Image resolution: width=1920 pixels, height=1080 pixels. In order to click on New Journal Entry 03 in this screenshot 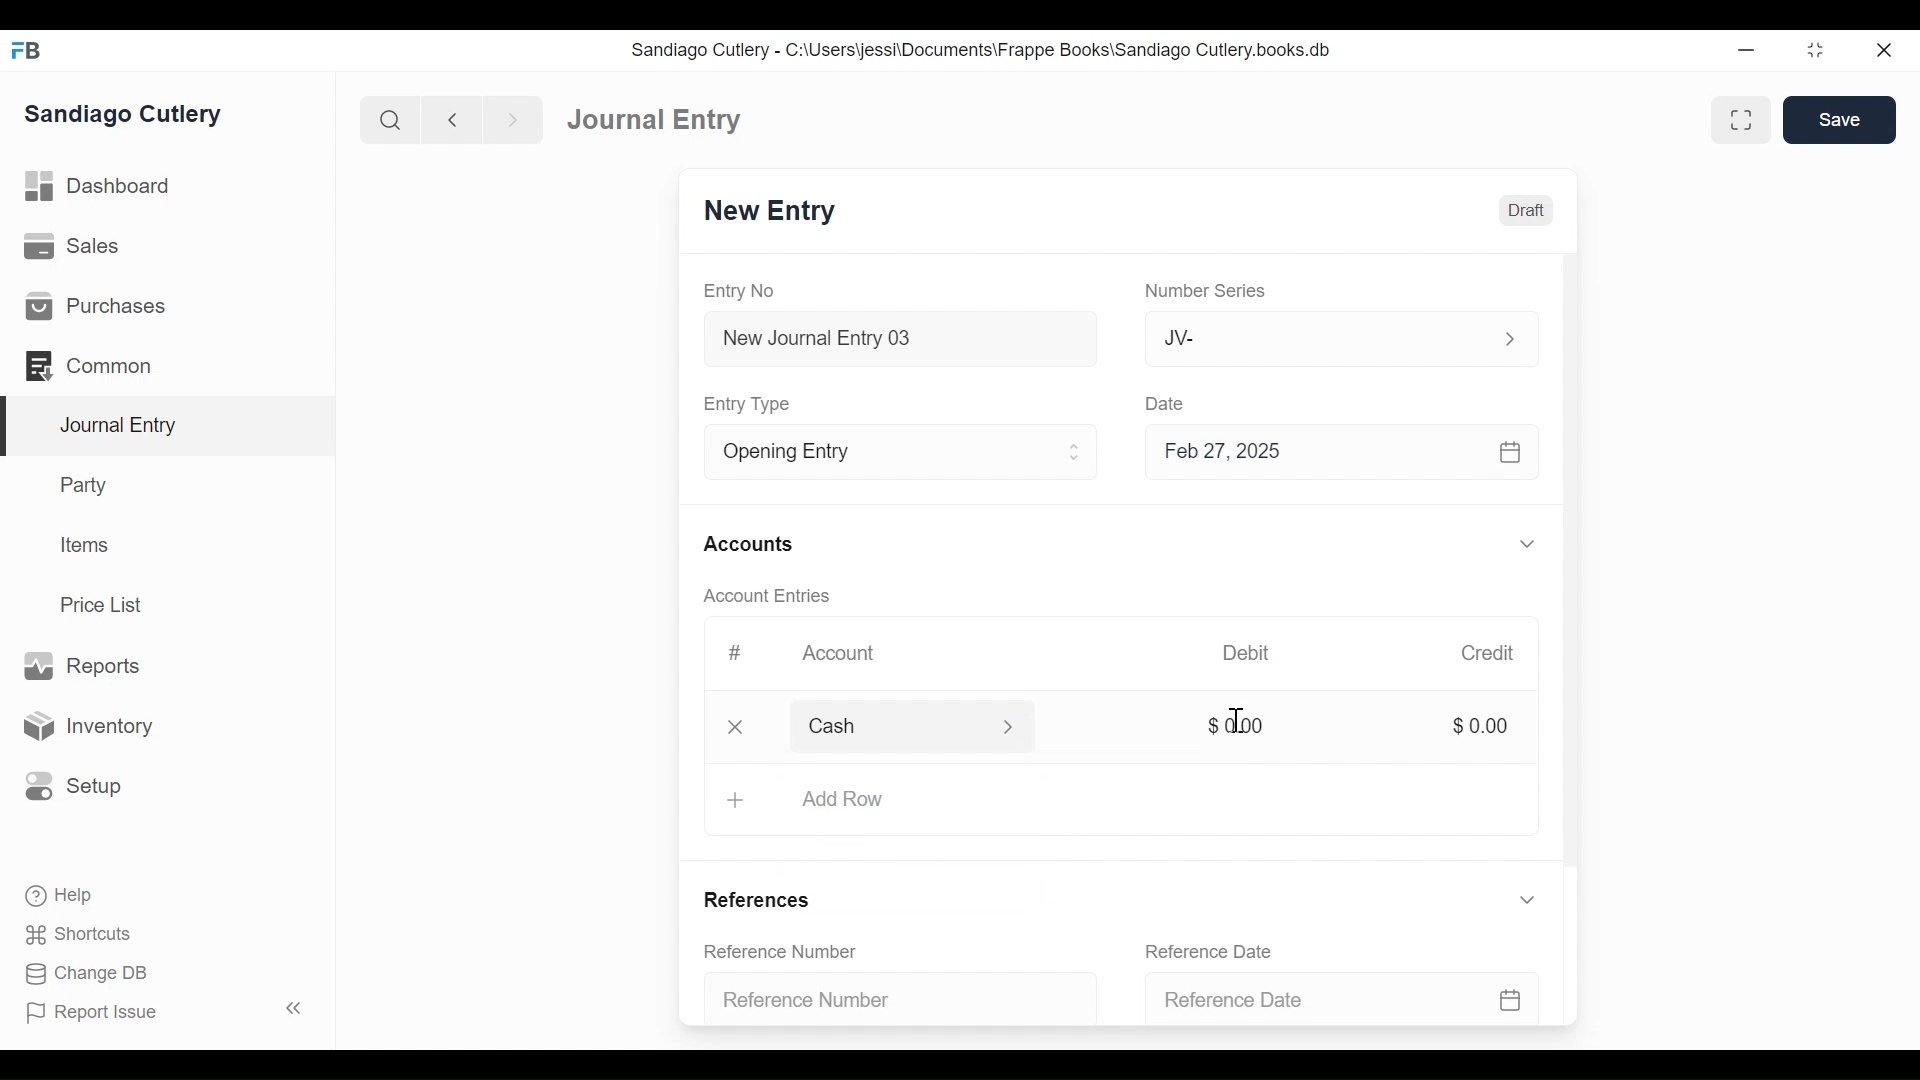, I will do `click(895, 339)`.